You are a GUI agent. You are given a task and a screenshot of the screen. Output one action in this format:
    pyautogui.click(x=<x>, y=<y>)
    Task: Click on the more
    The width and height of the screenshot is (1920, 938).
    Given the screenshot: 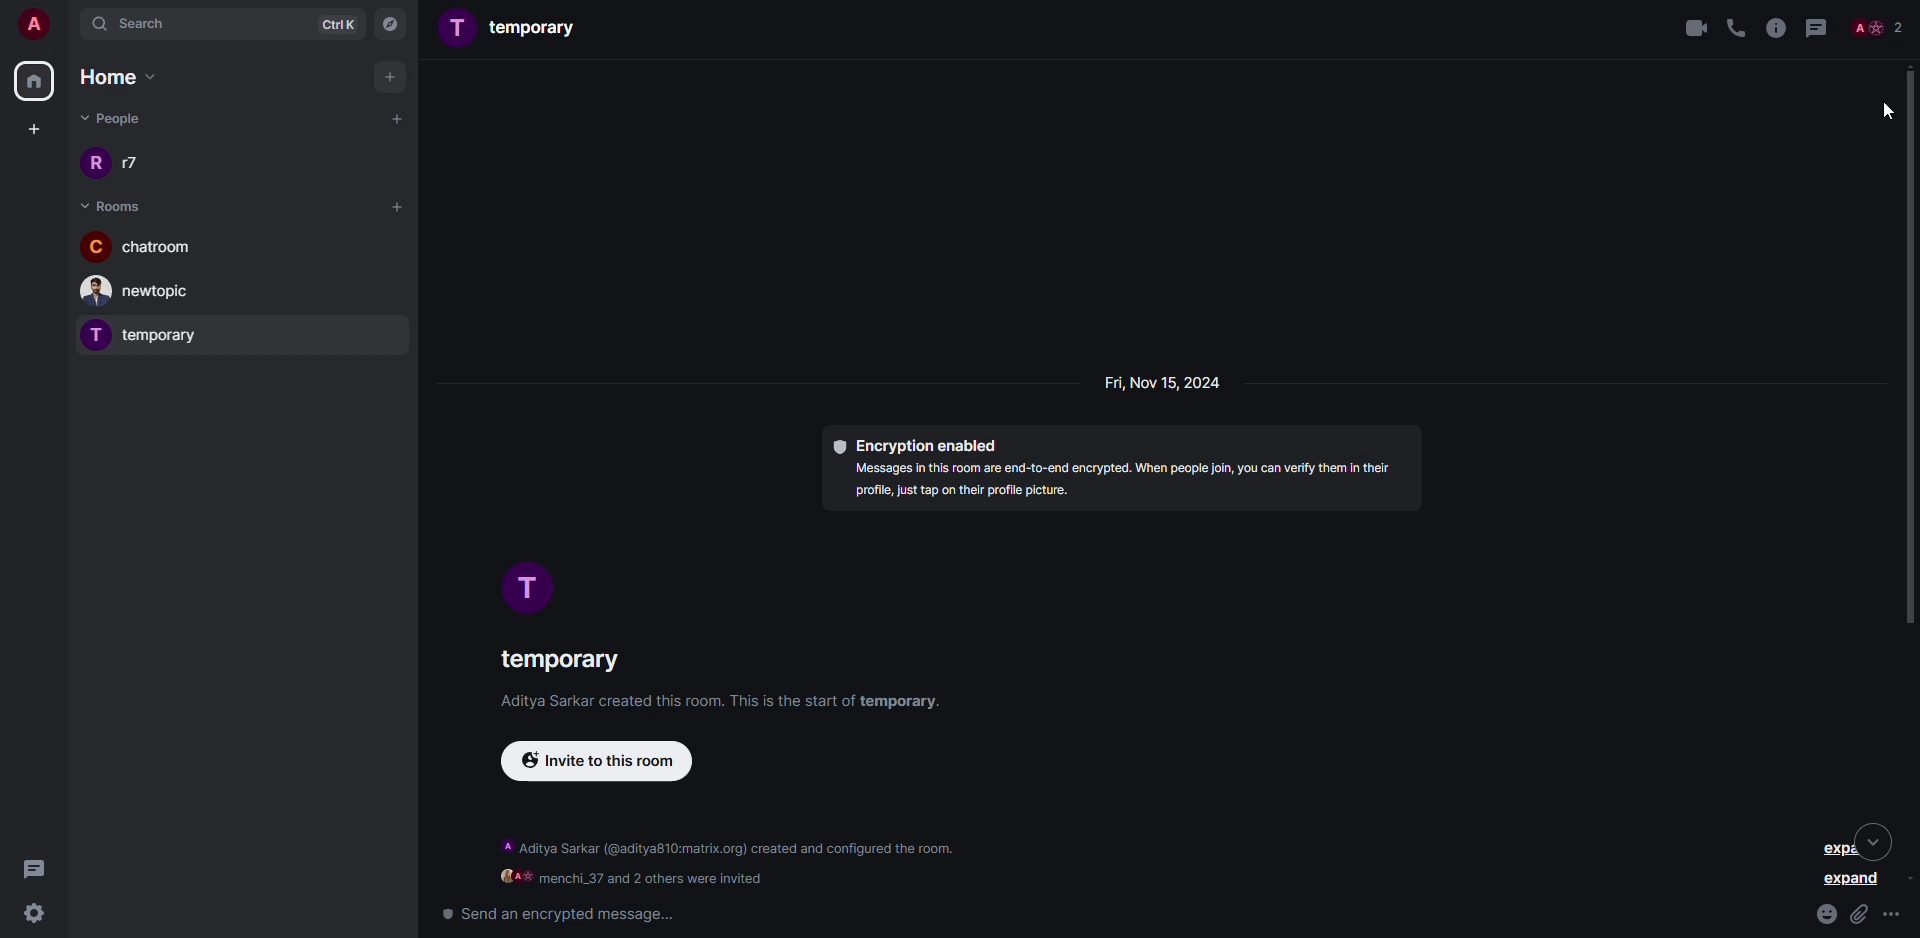 What is the action you would take?
    pyautogui.click(x=1896, y=915)
    